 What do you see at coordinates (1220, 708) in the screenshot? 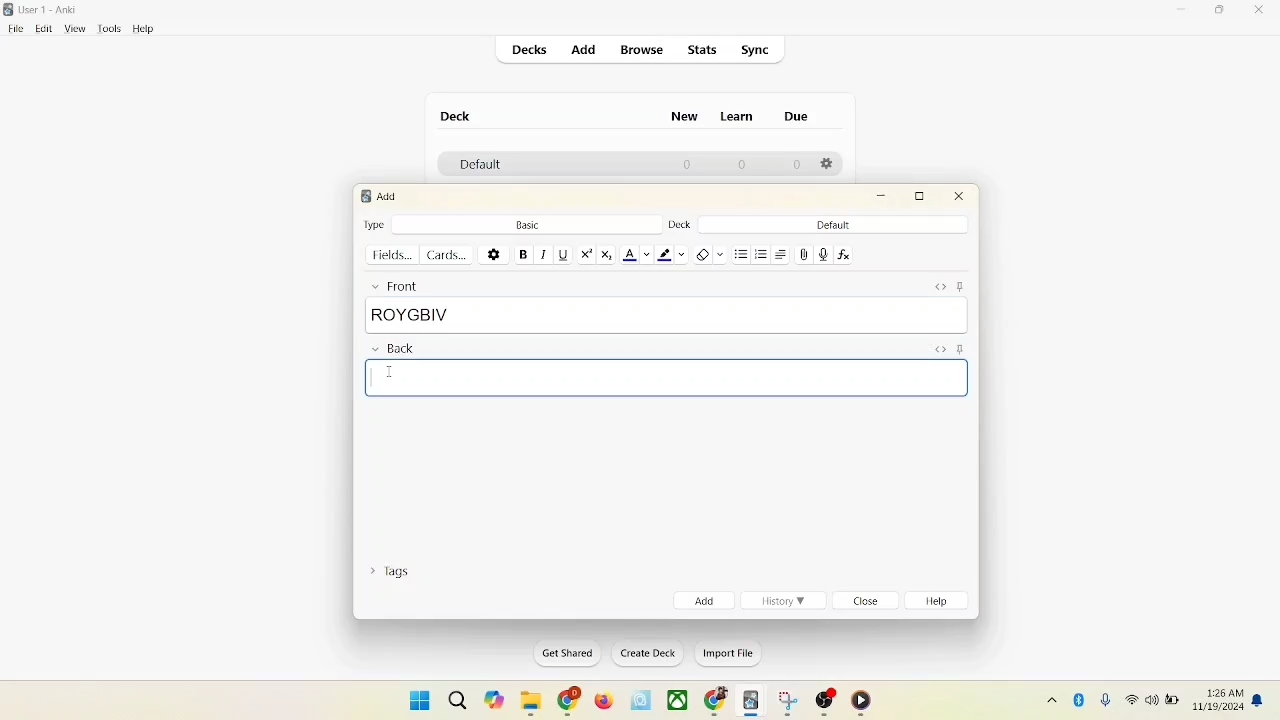
I see `date` at bounding box center [1220, 708].